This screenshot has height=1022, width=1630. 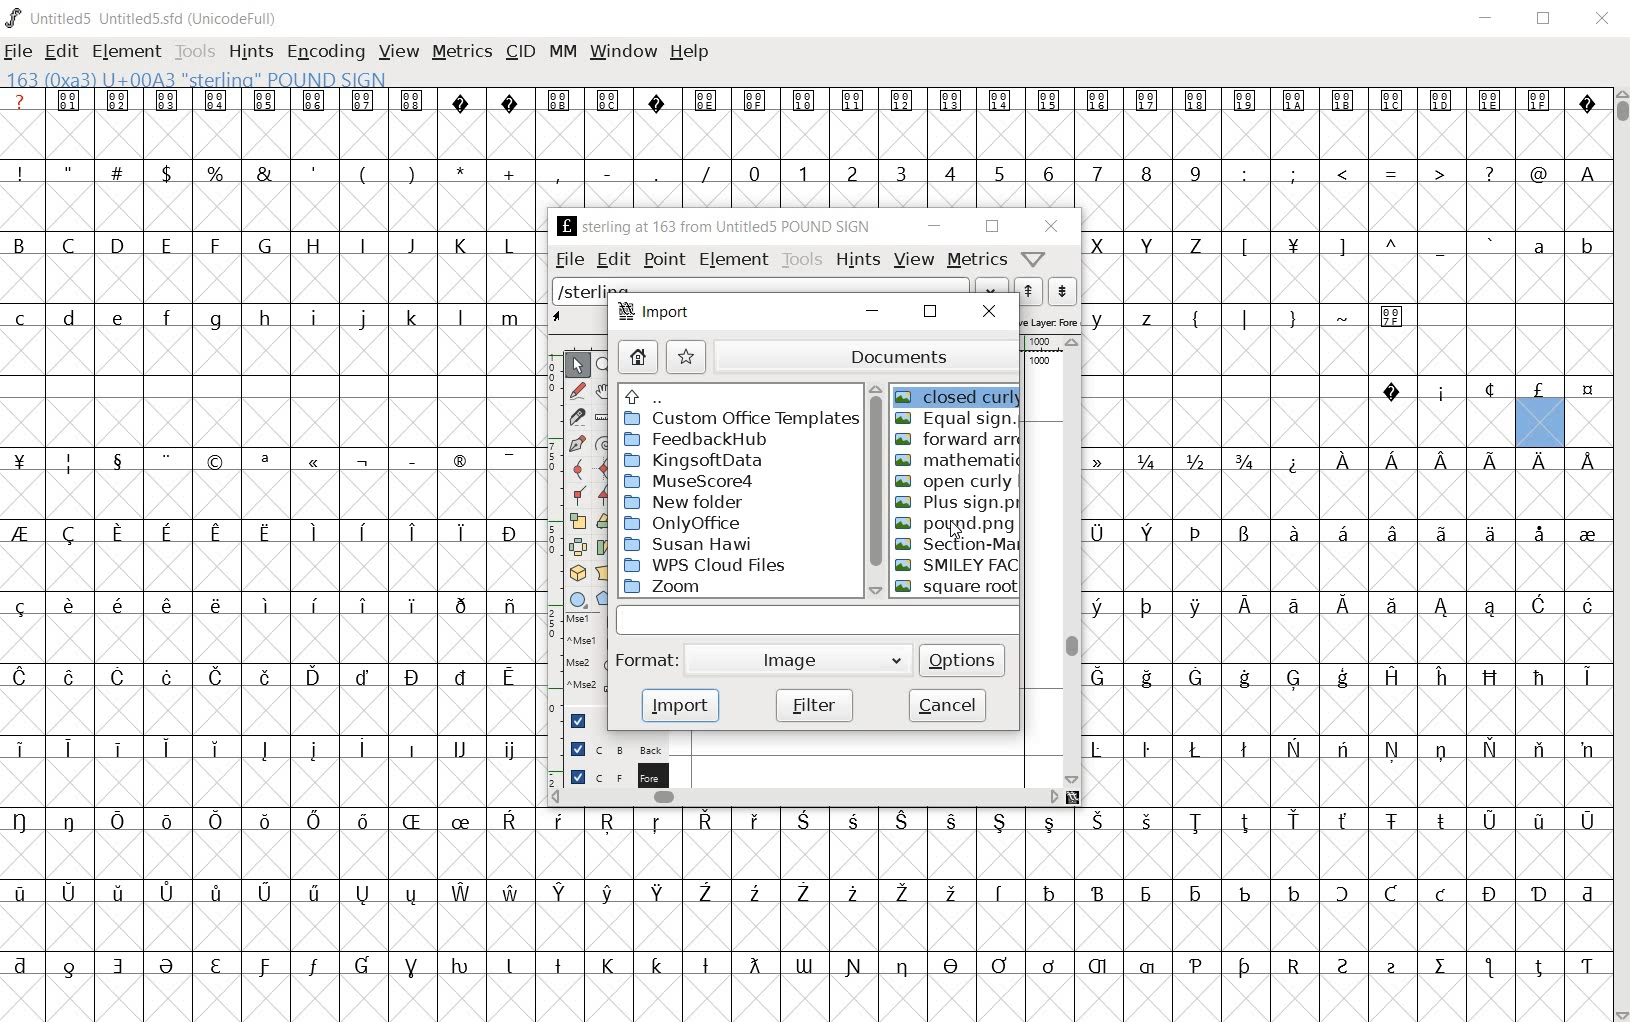 What do you see at coordinates (682, 585) in the screenshot?
I see `Zoom` at bounding box center [682, 585].